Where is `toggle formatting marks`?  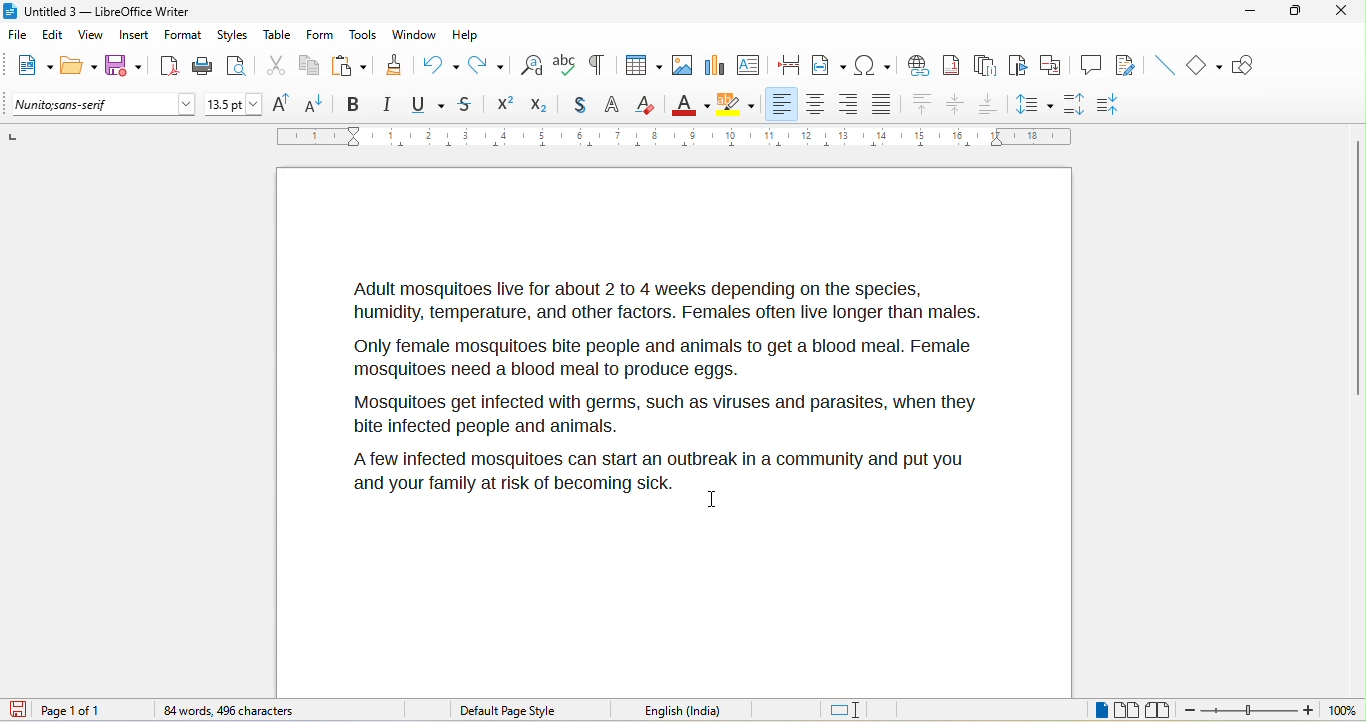
toggle formatting marks is located at coordinates (596, 65).